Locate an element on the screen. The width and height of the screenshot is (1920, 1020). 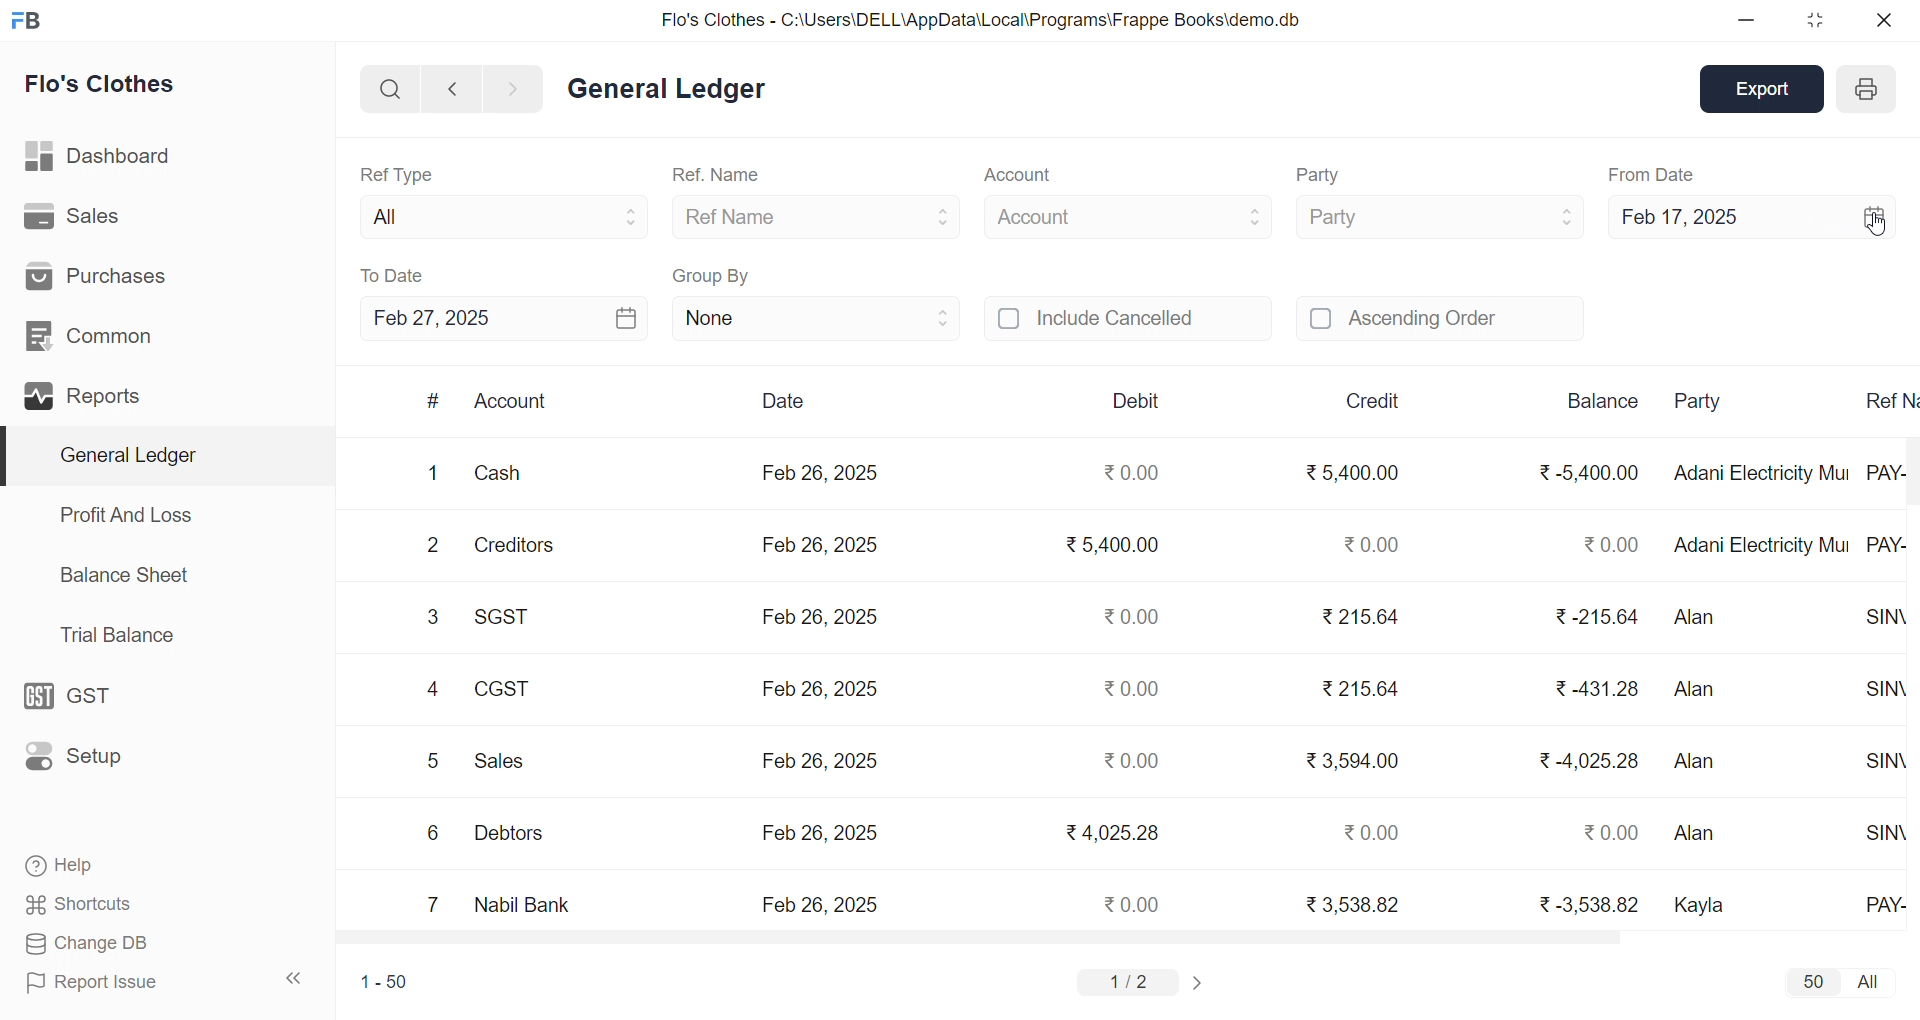
PAY- is located at coordinates (1886, 541).